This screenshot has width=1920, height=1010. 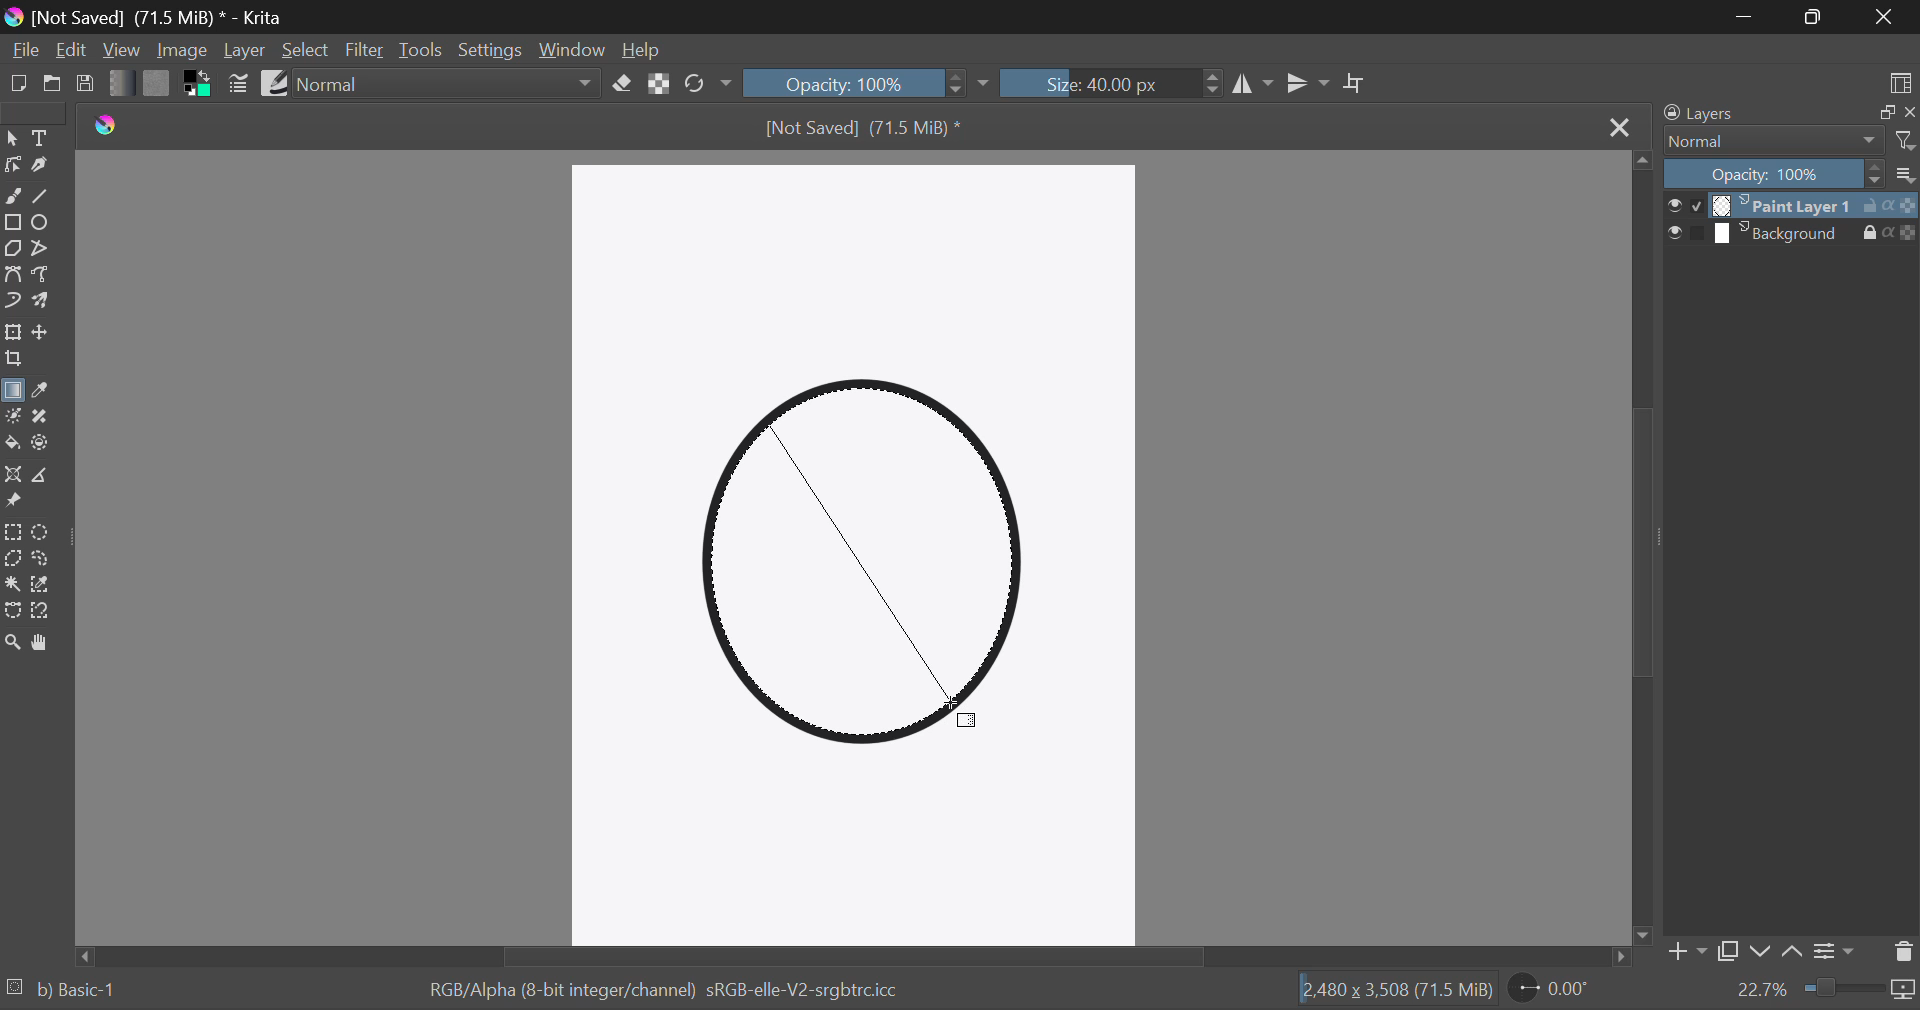 What do you see at coordinates (13, 303) in the screenshot?
I see `Dynamic Brush` at bounding box center [13, 303].